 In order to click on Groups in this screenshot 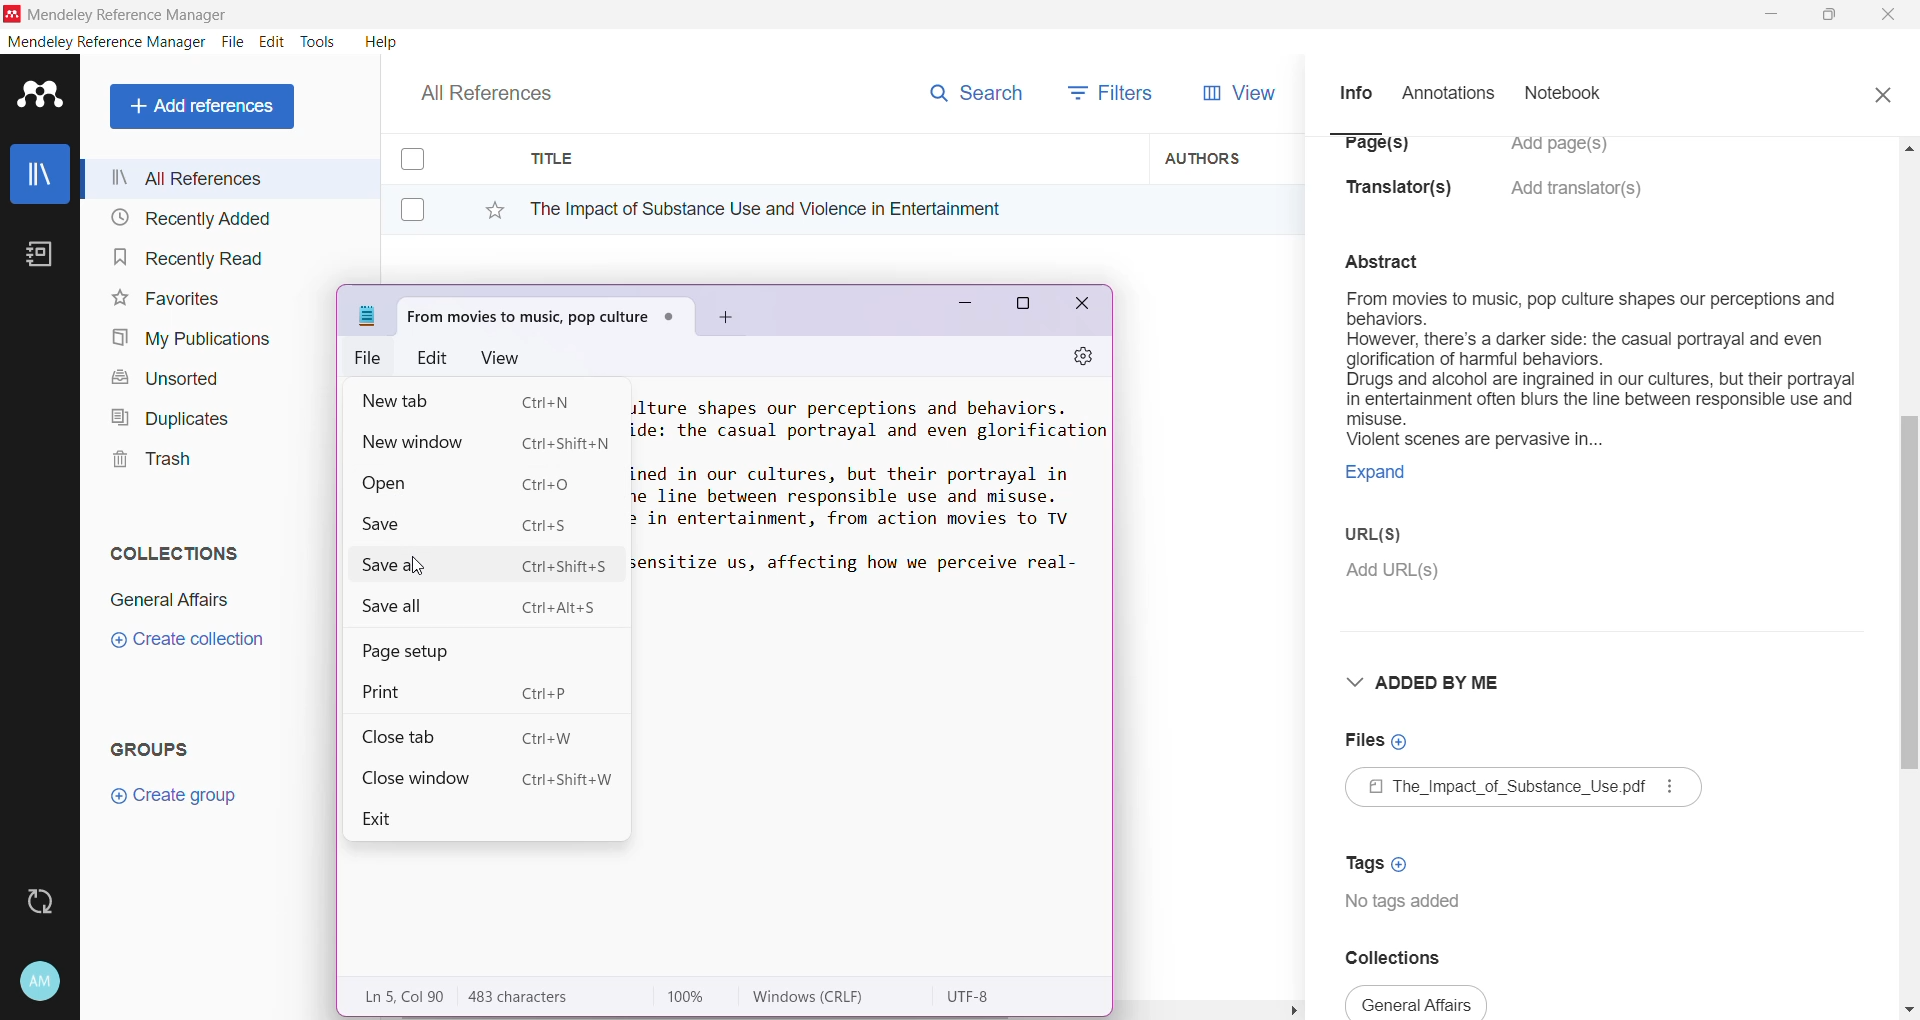, I will do `click(158, 748)`.